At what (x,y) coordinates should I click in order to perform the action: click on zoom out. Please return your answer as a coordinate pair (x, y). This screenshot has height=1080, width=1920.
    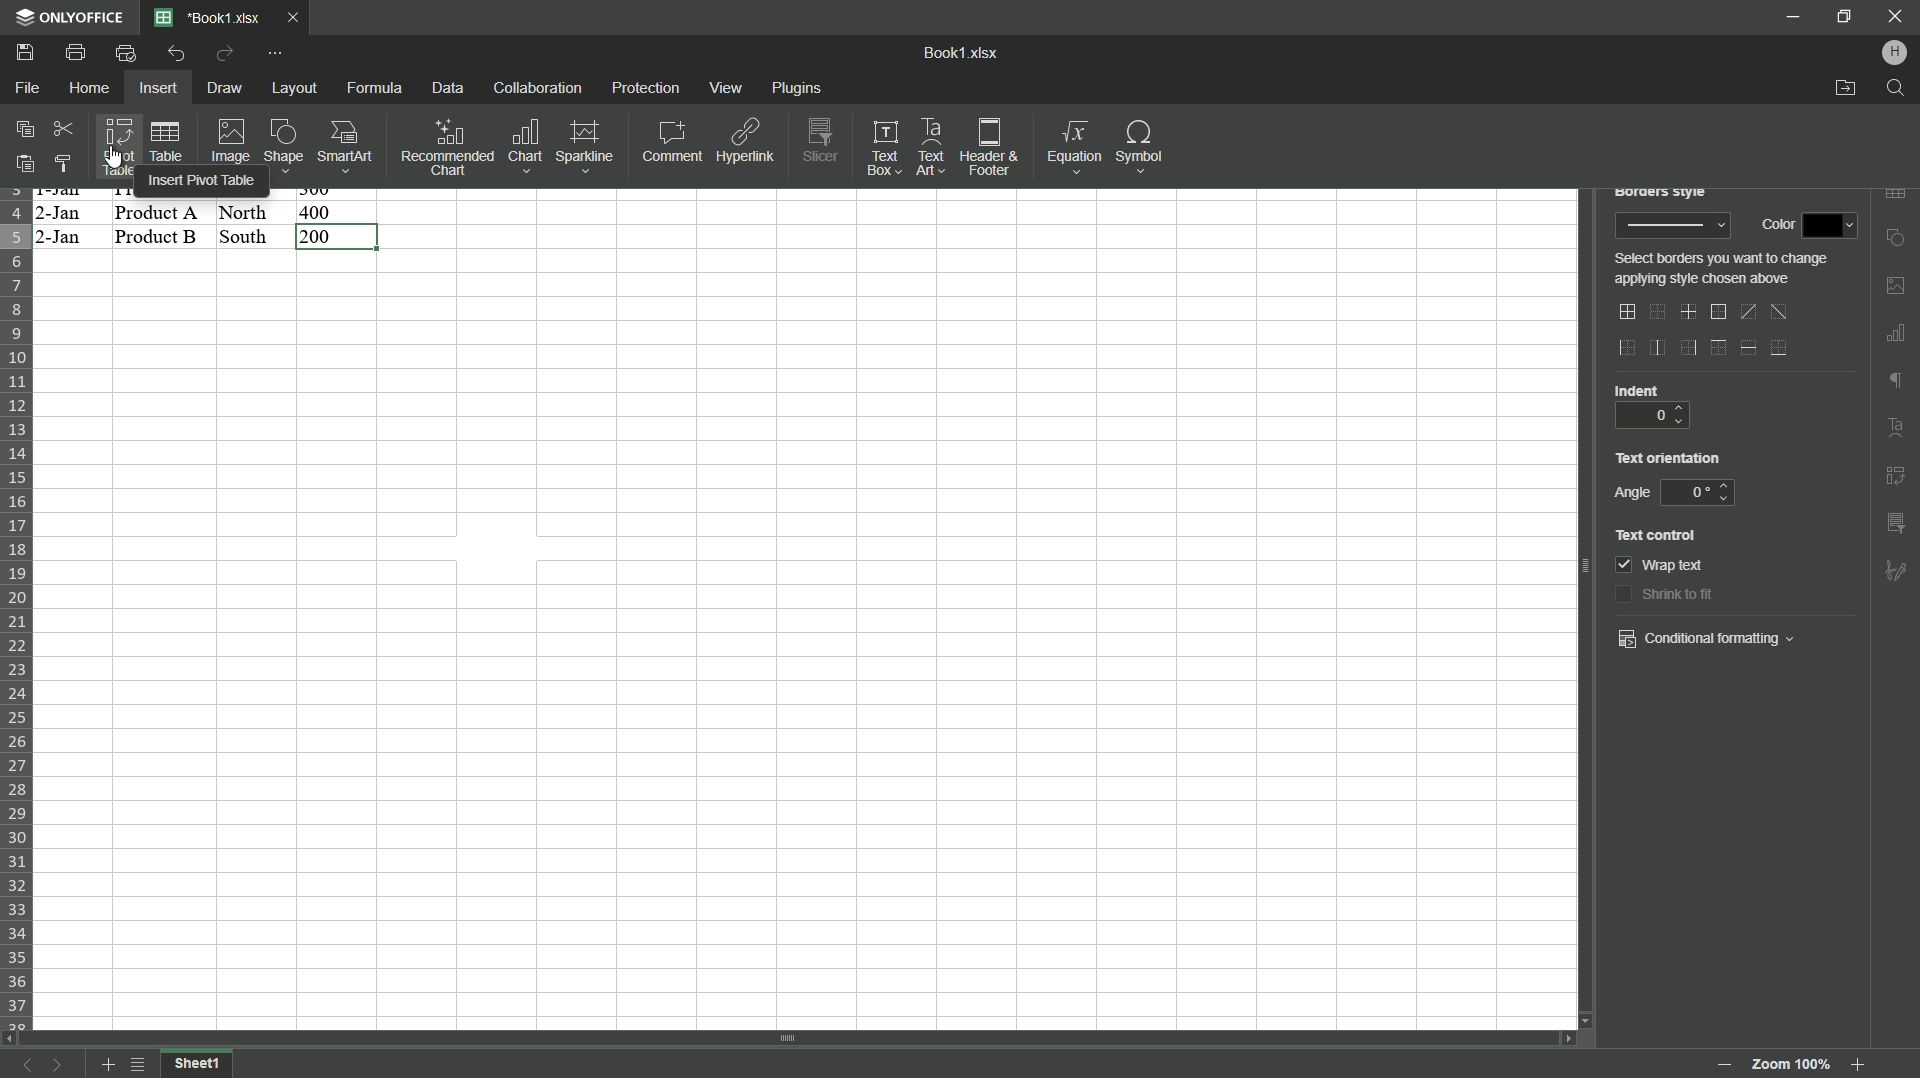
    Looking at the image, I should click on (1721, 1065).